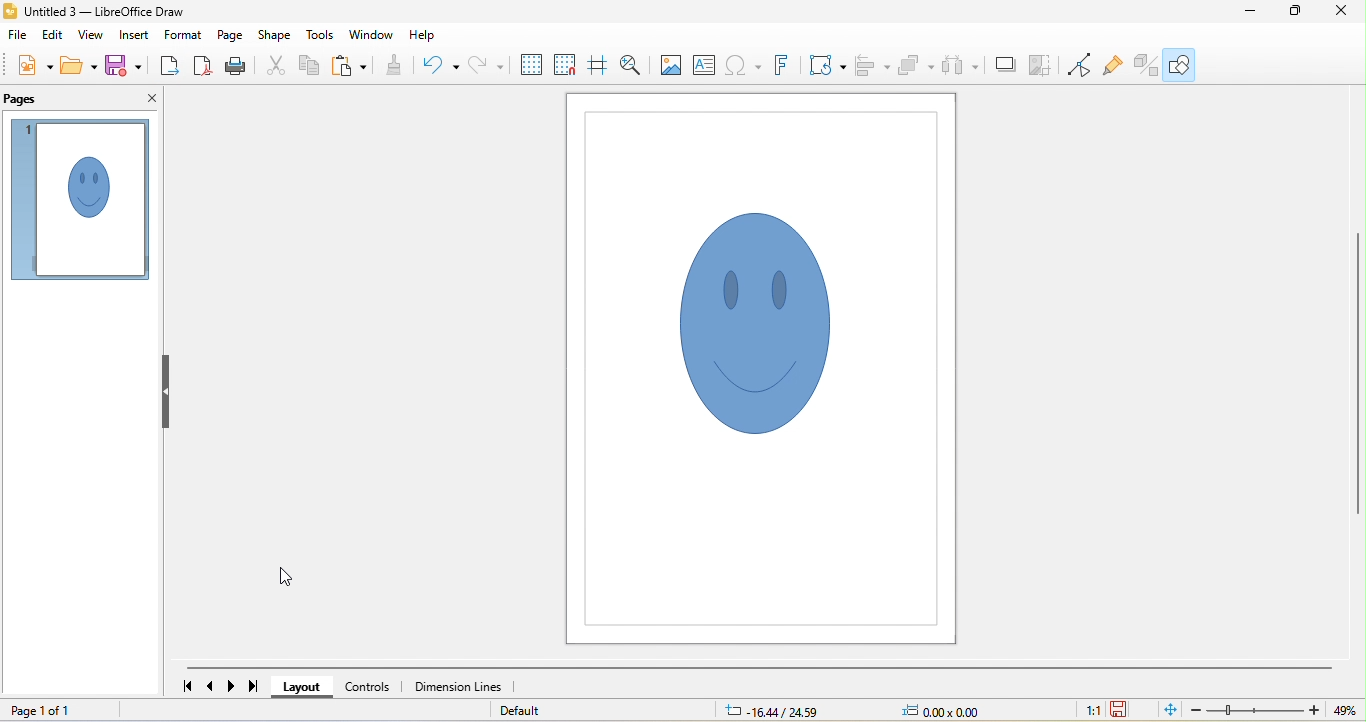 The width and height of the screenshot is (1366, 722). I want to click on 0.00x0.00, so click(944, 712).